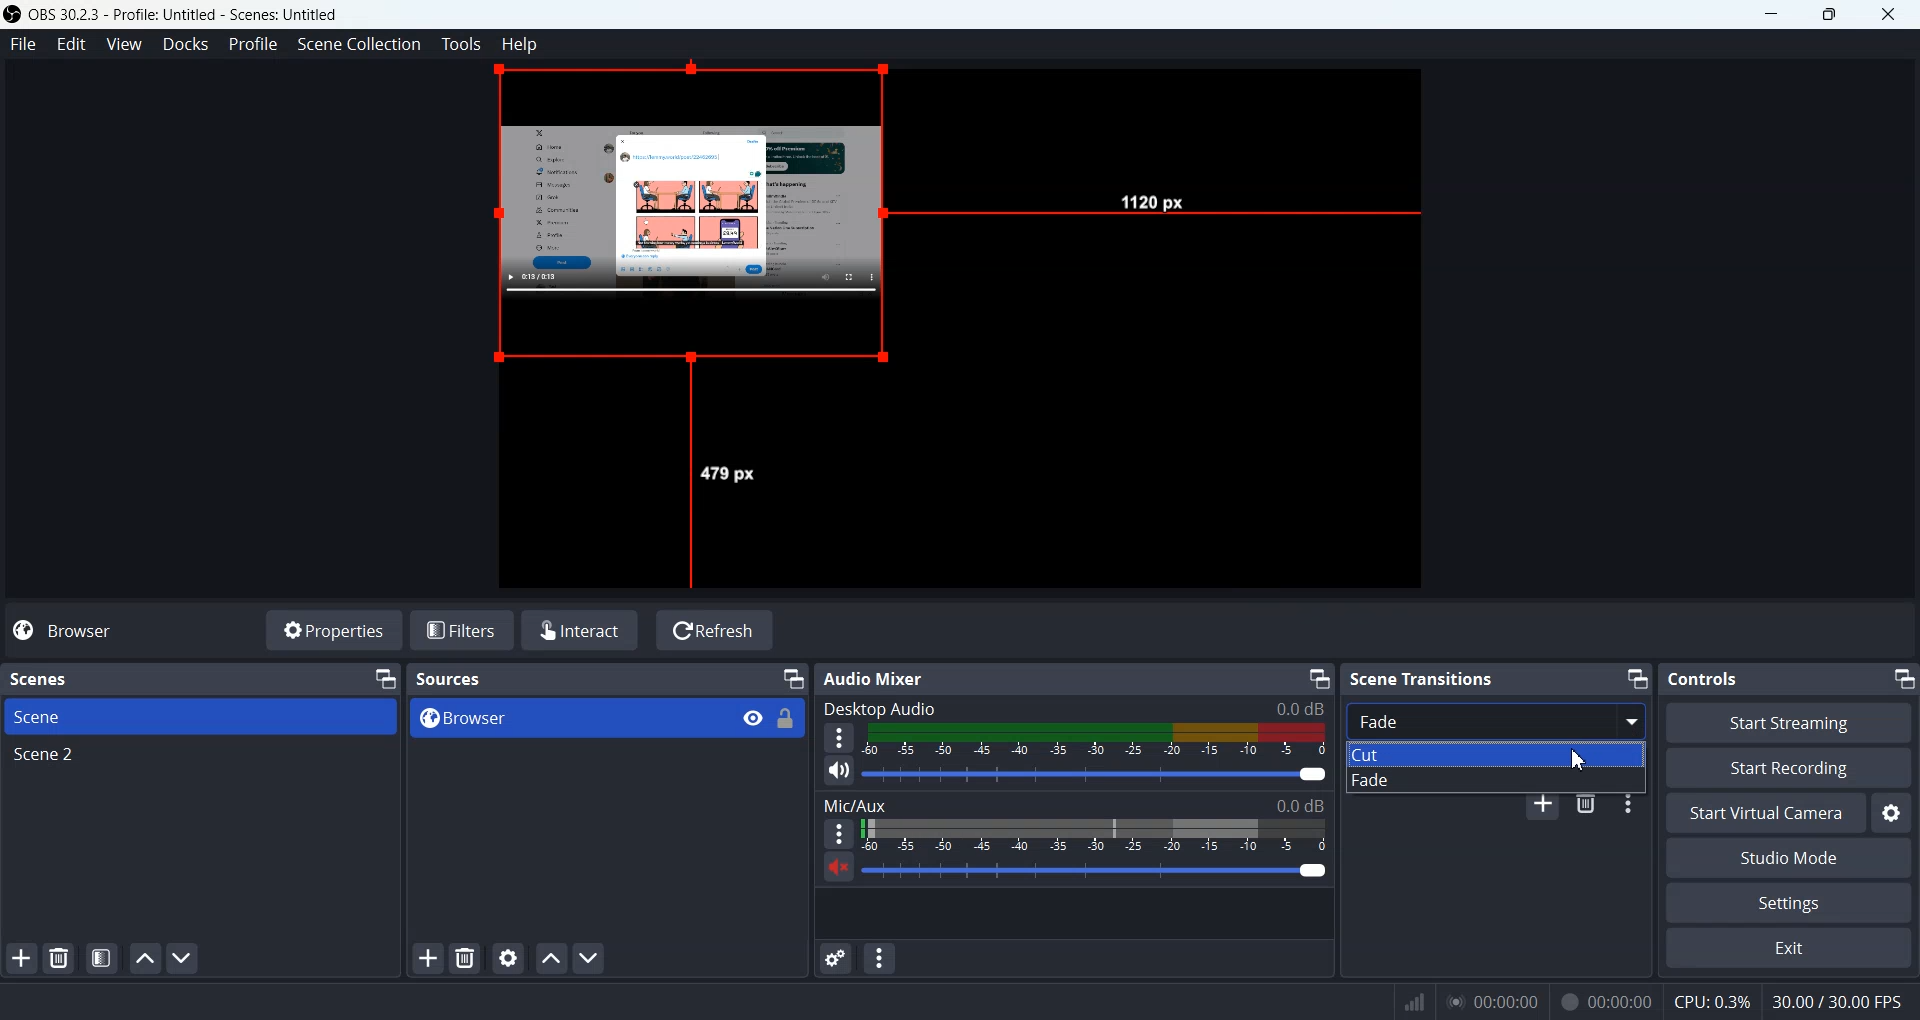 The image size is (1920, 1020). I want to click on Text, so click(1704, 679).